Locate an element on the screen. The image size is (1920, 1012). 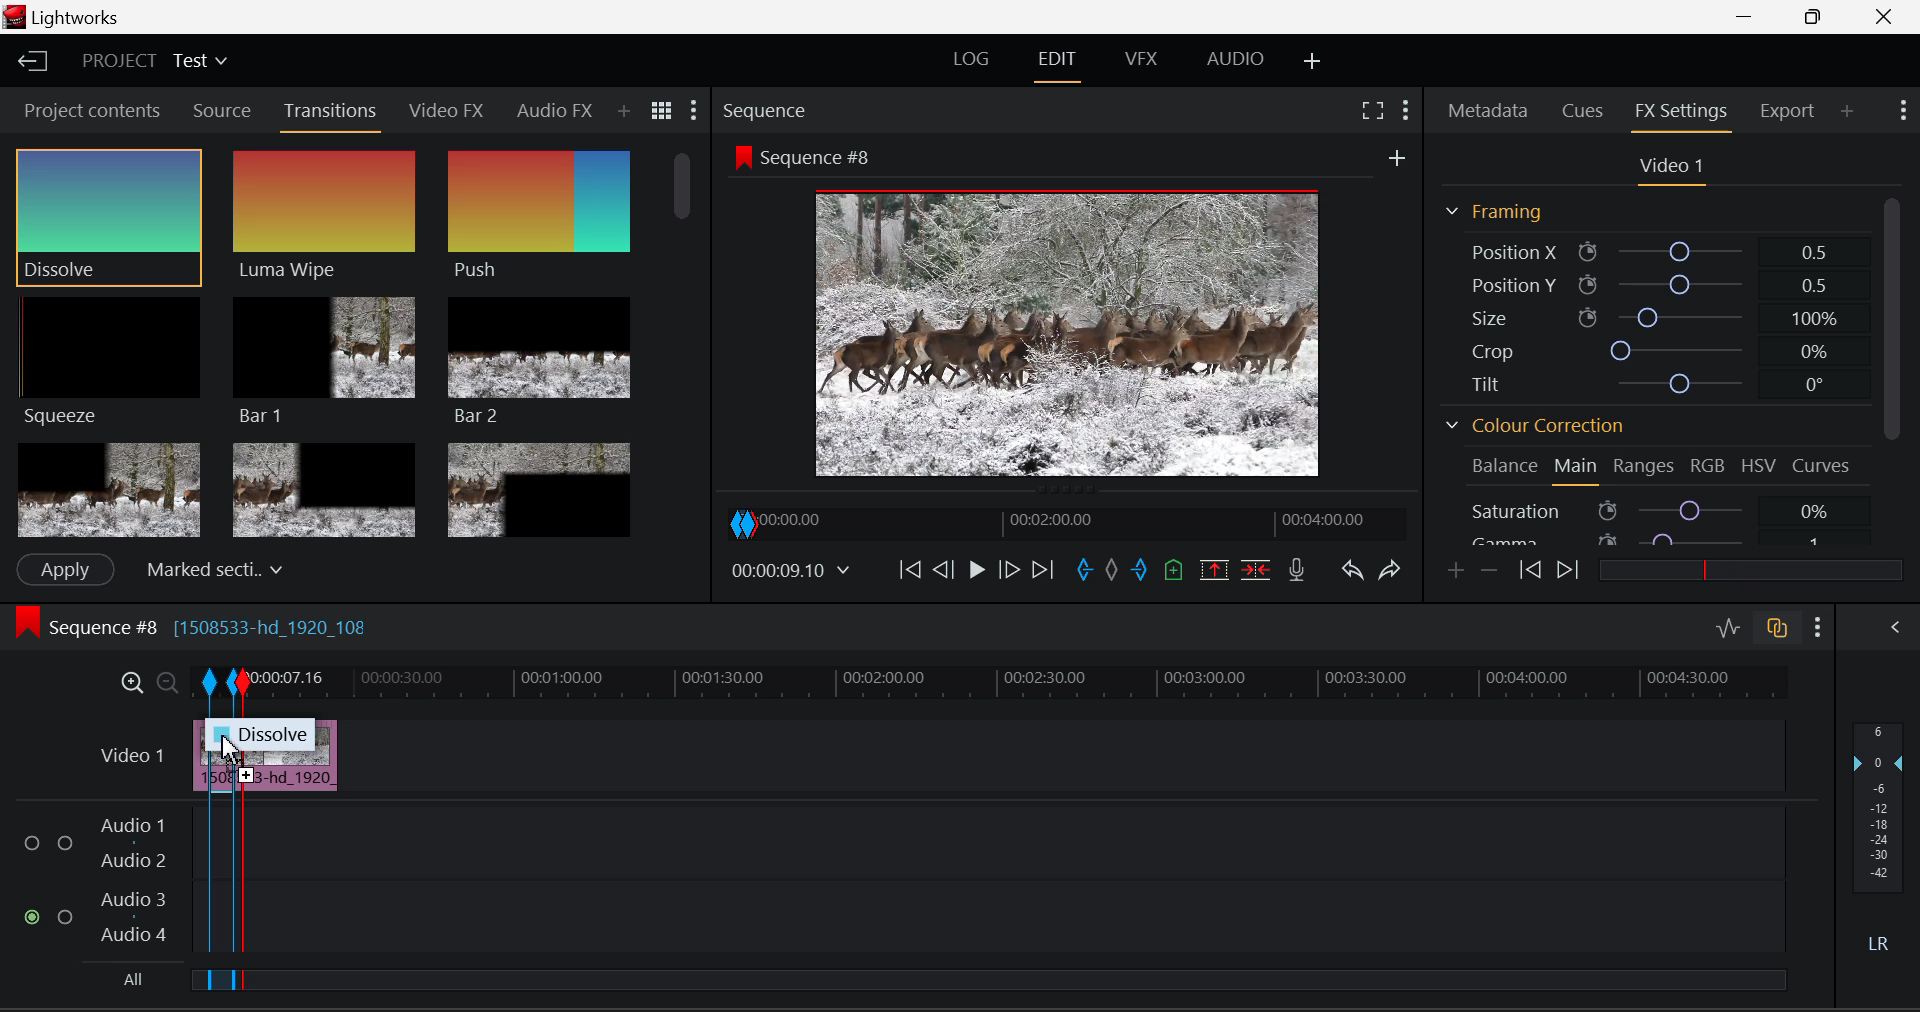
Project Timeline is located at coordinates (1018, 681).